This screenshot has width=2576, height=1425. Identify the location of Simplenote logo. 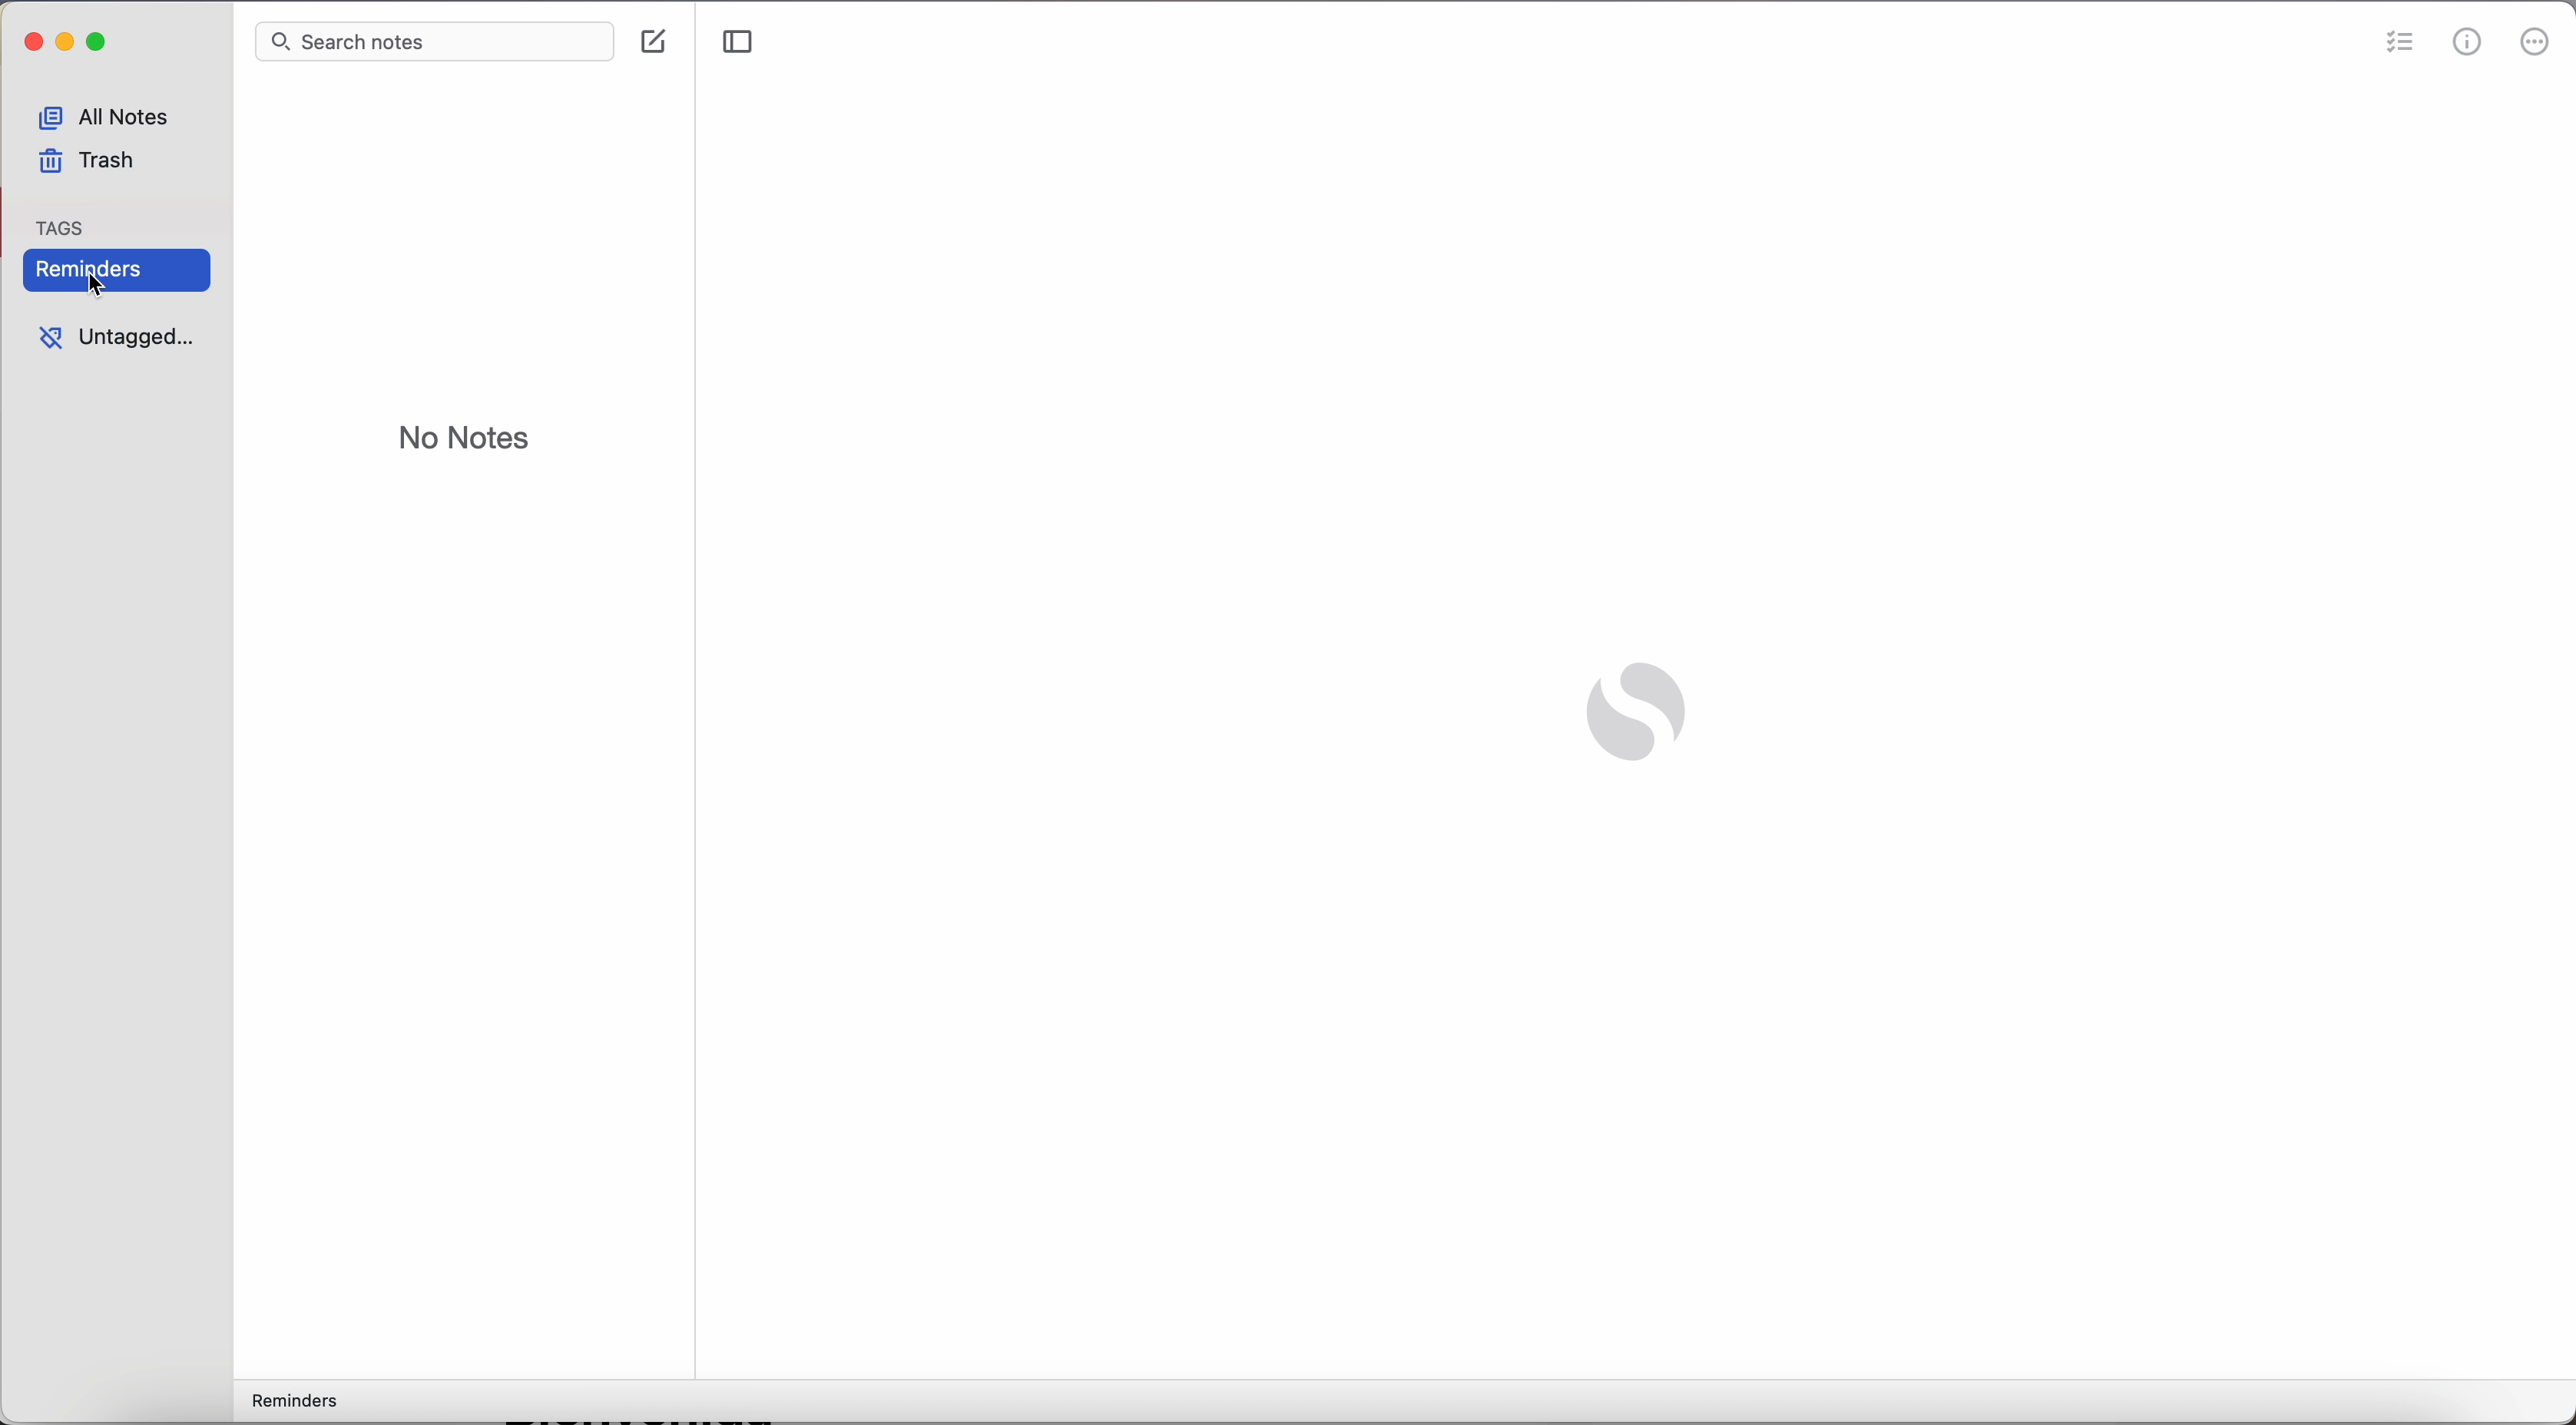
(1632, 716).